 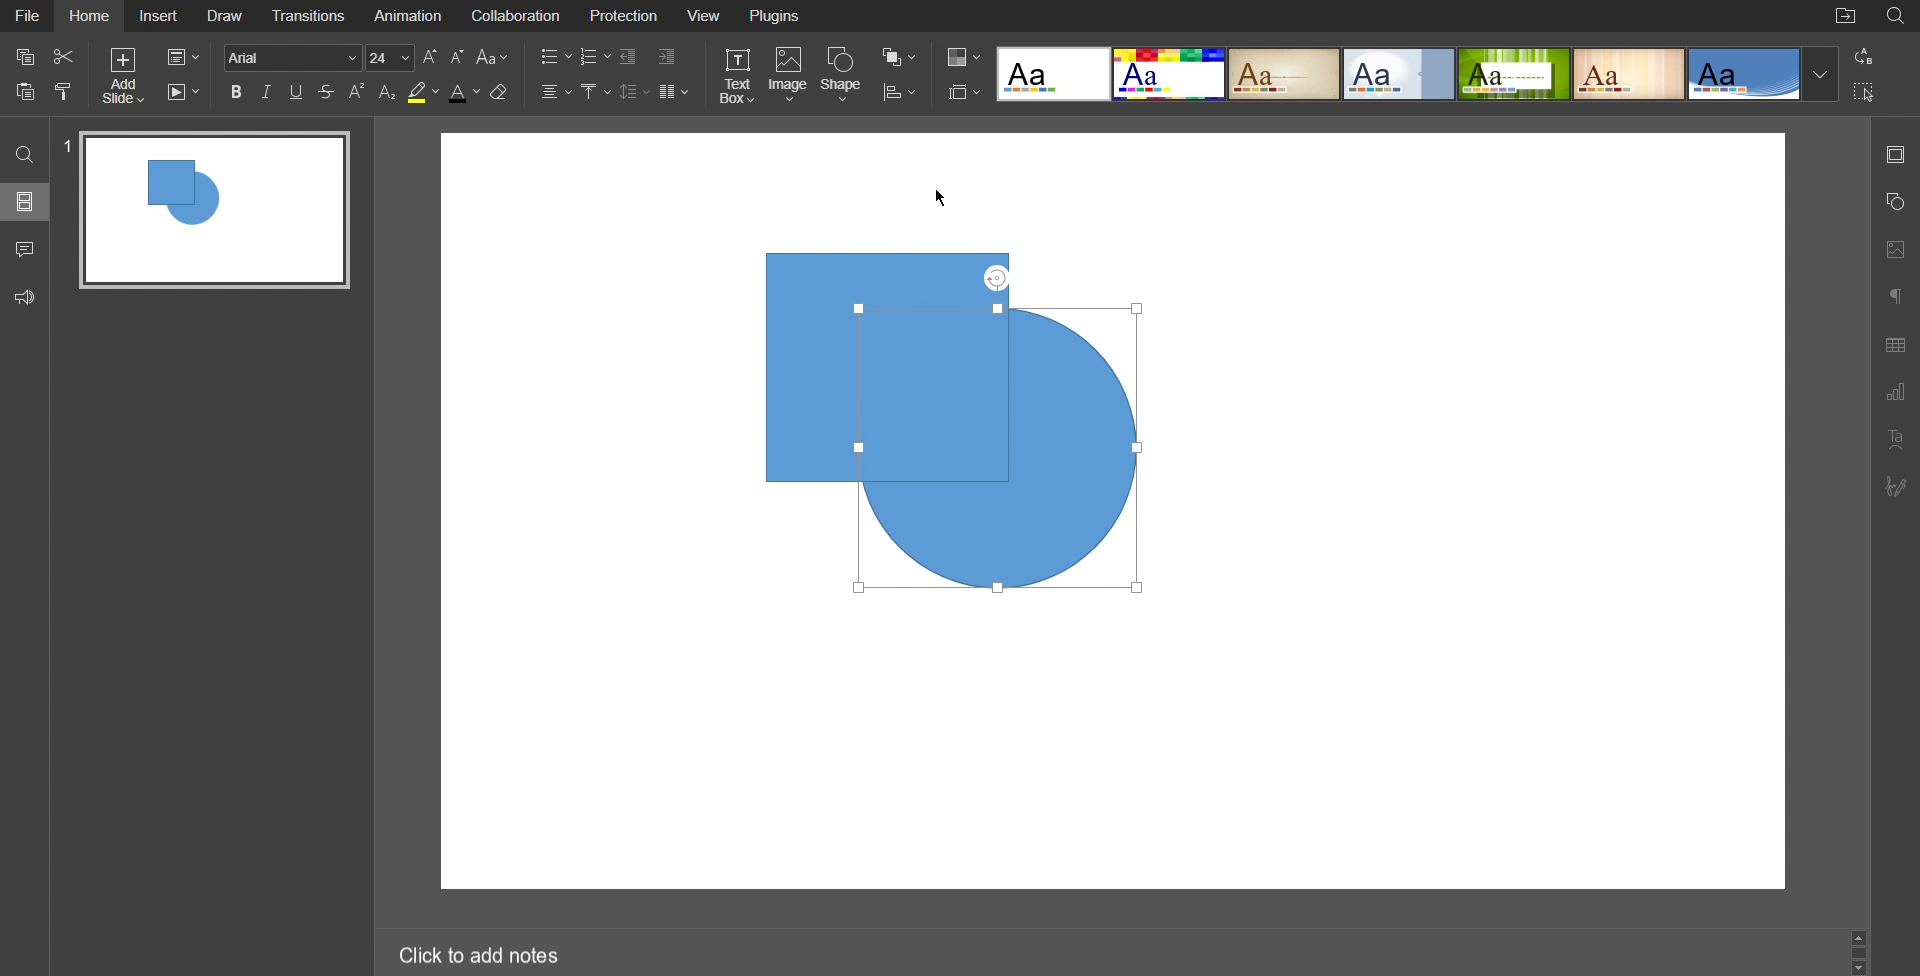 I want to click on Arial, so click(x=293, y=57).